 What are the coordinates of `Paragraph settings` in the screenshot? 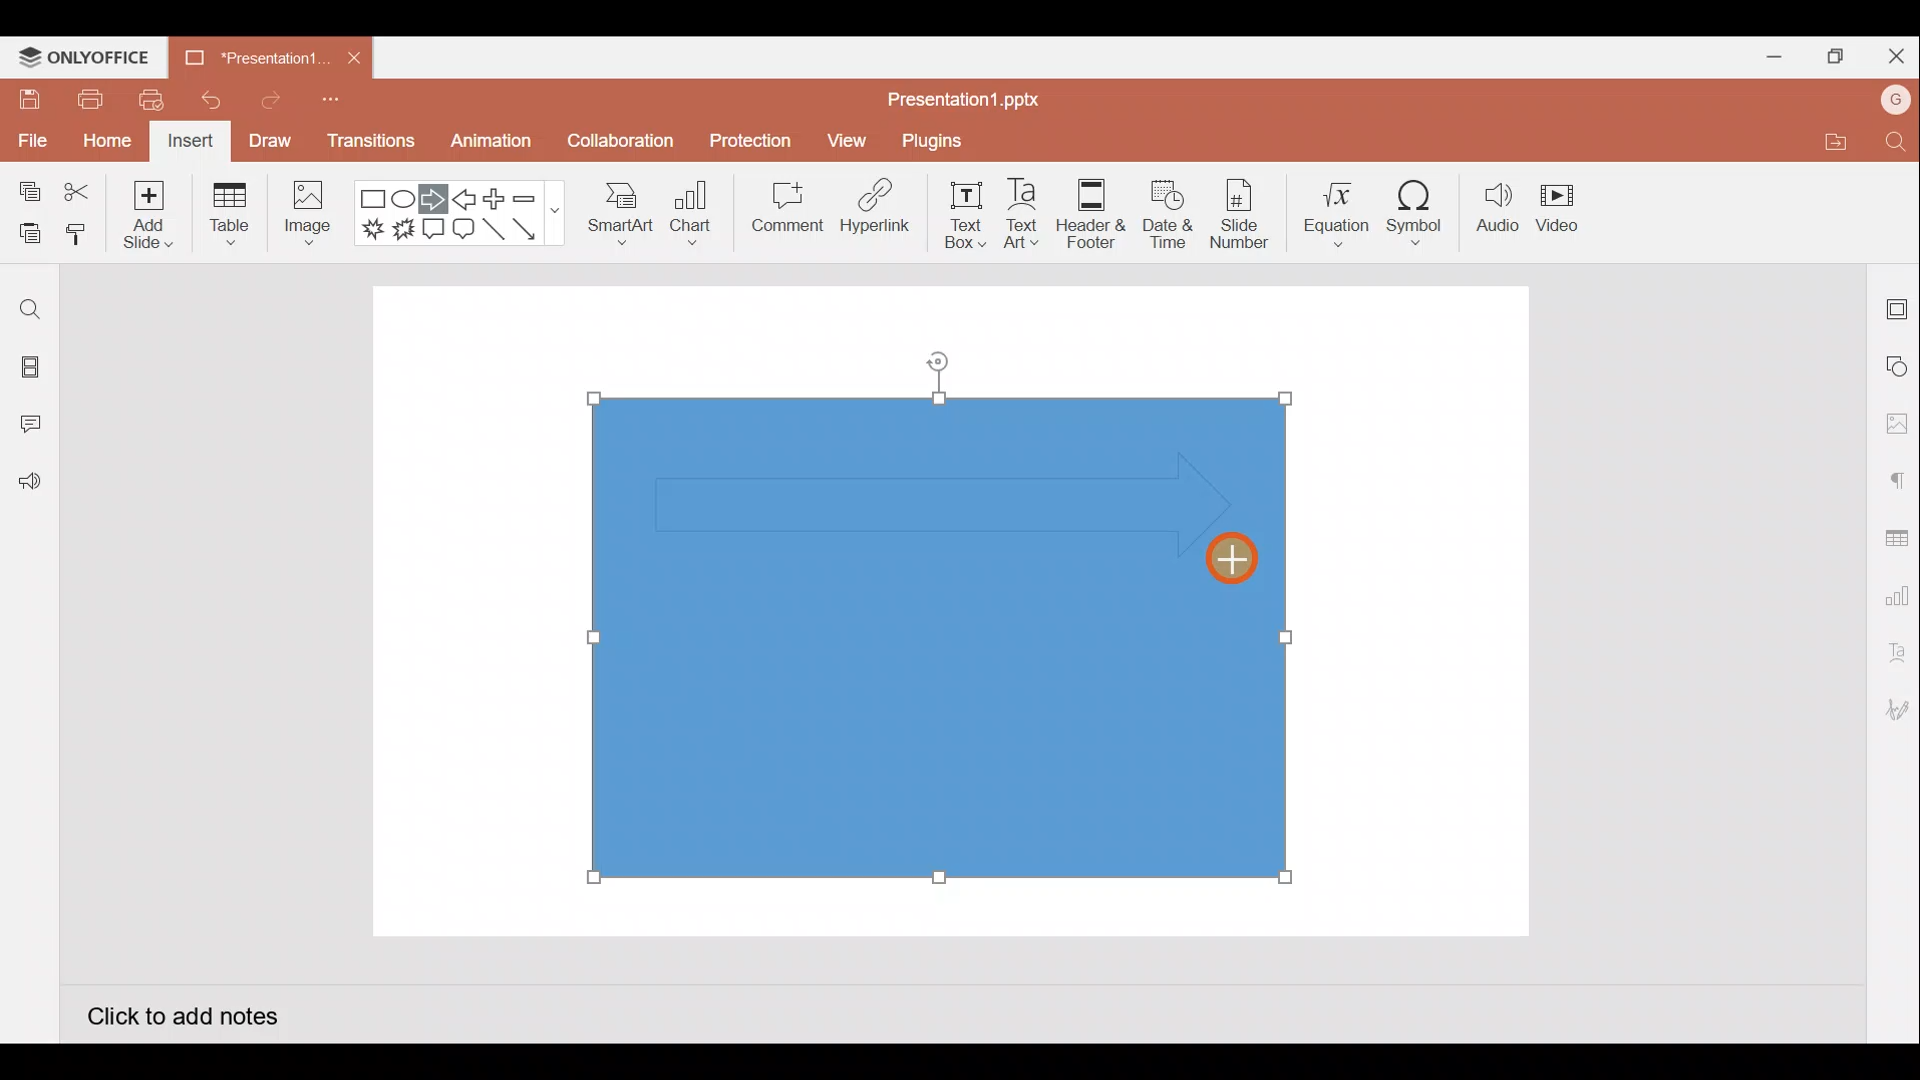 It's located at (1896, 478).